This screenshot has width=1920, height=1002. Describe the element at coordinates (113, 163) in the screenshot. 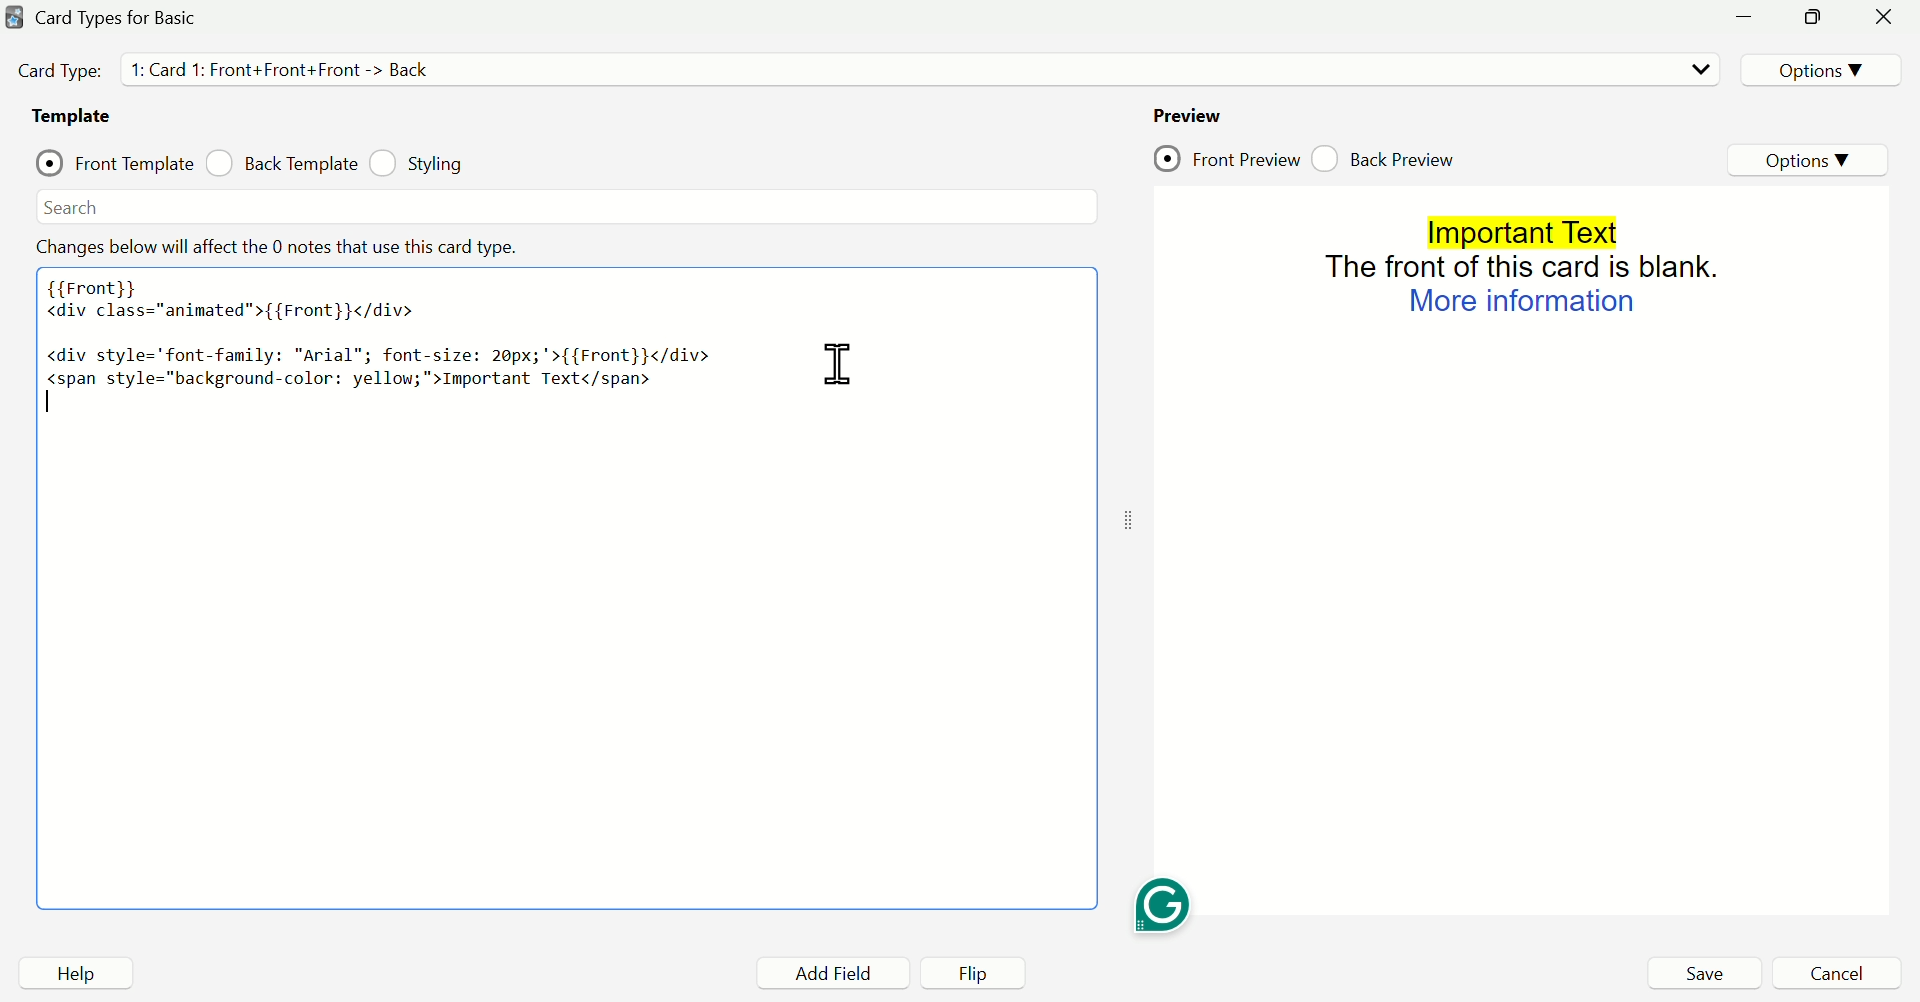

I see `check Front Template` at that location.